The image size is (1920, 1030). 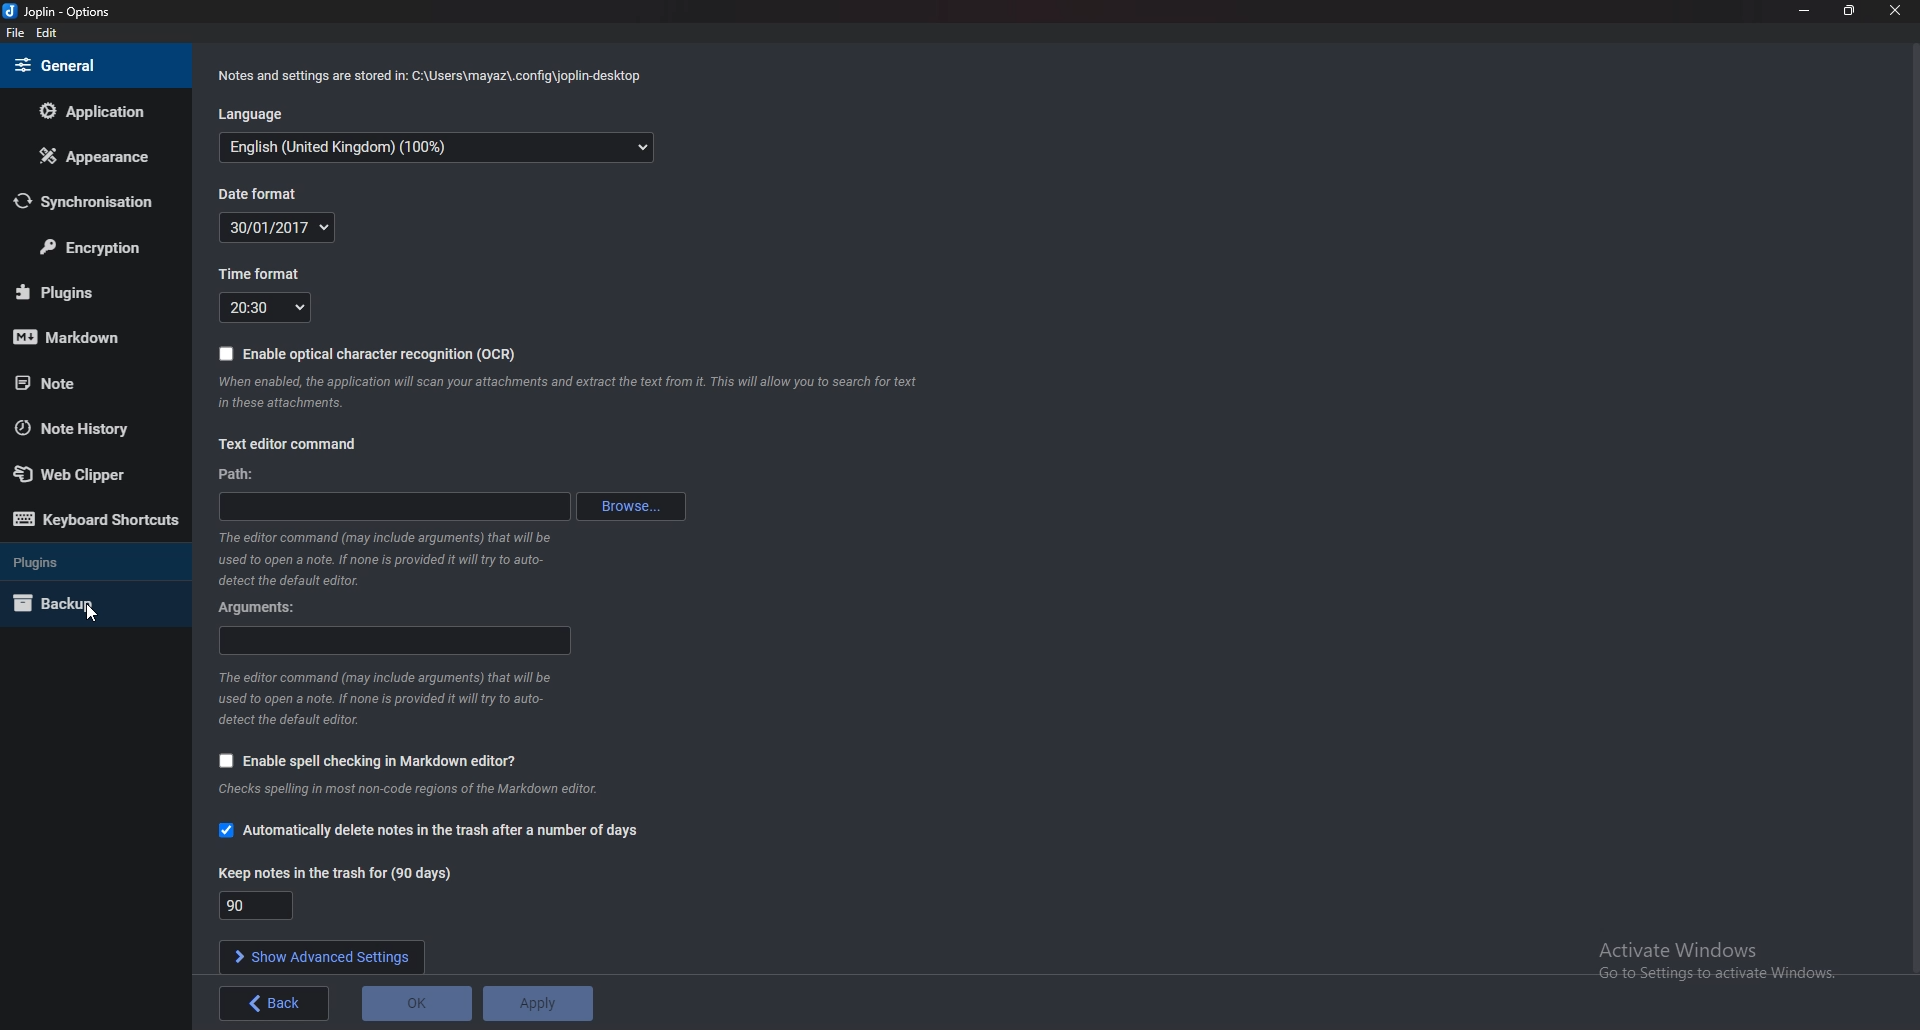 I want to click on back, so click(x=276, y=1003).